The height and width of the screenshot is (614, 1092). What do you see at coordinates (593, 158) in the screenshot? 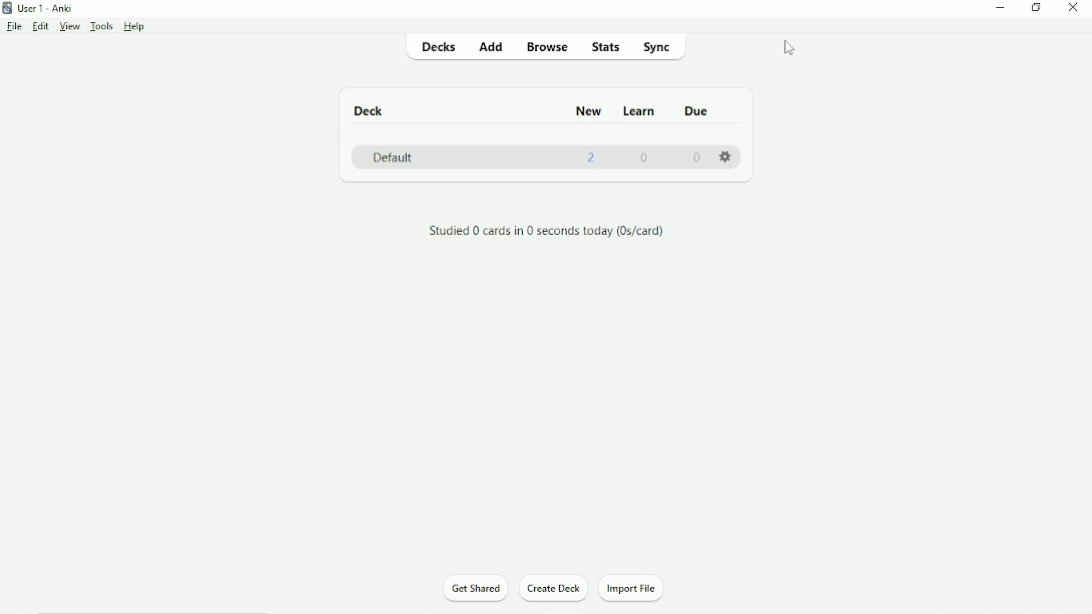
I see `2` at bounding box center [593, 158].